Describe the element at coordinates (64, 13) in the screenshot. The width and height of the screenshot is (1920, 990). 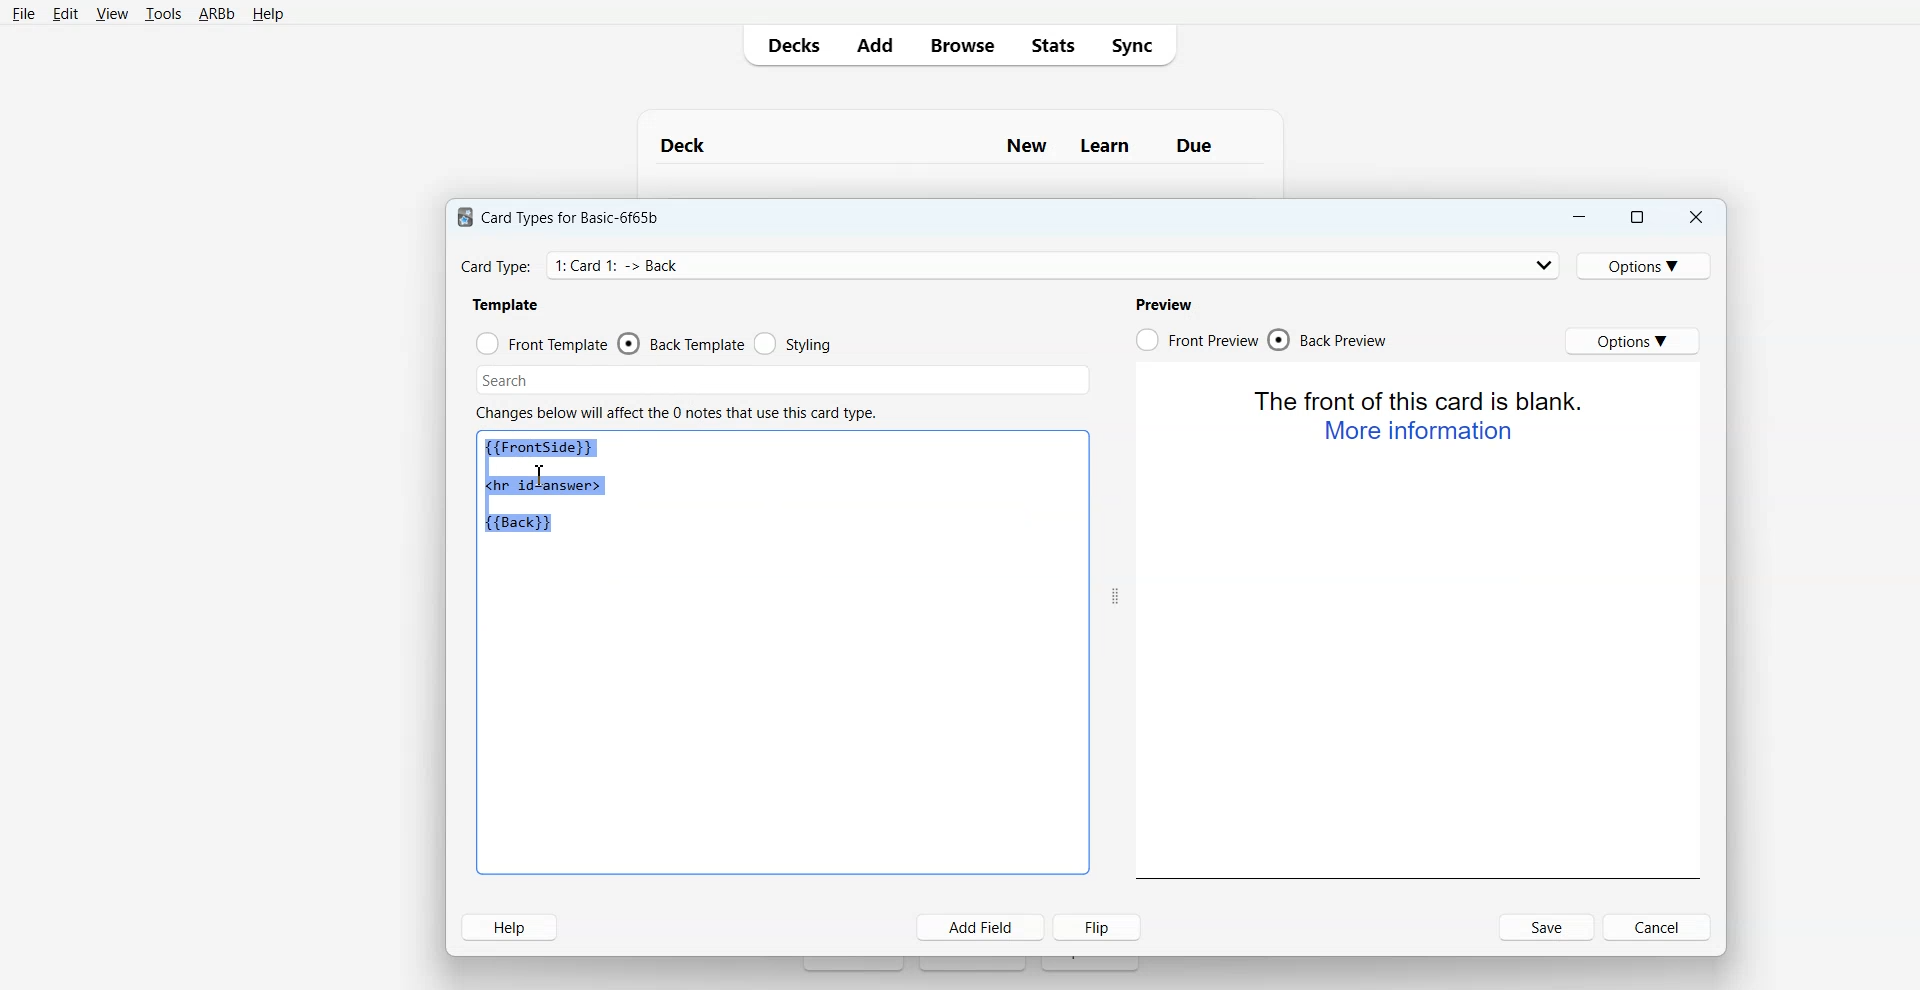
I see `Edit` at that location.